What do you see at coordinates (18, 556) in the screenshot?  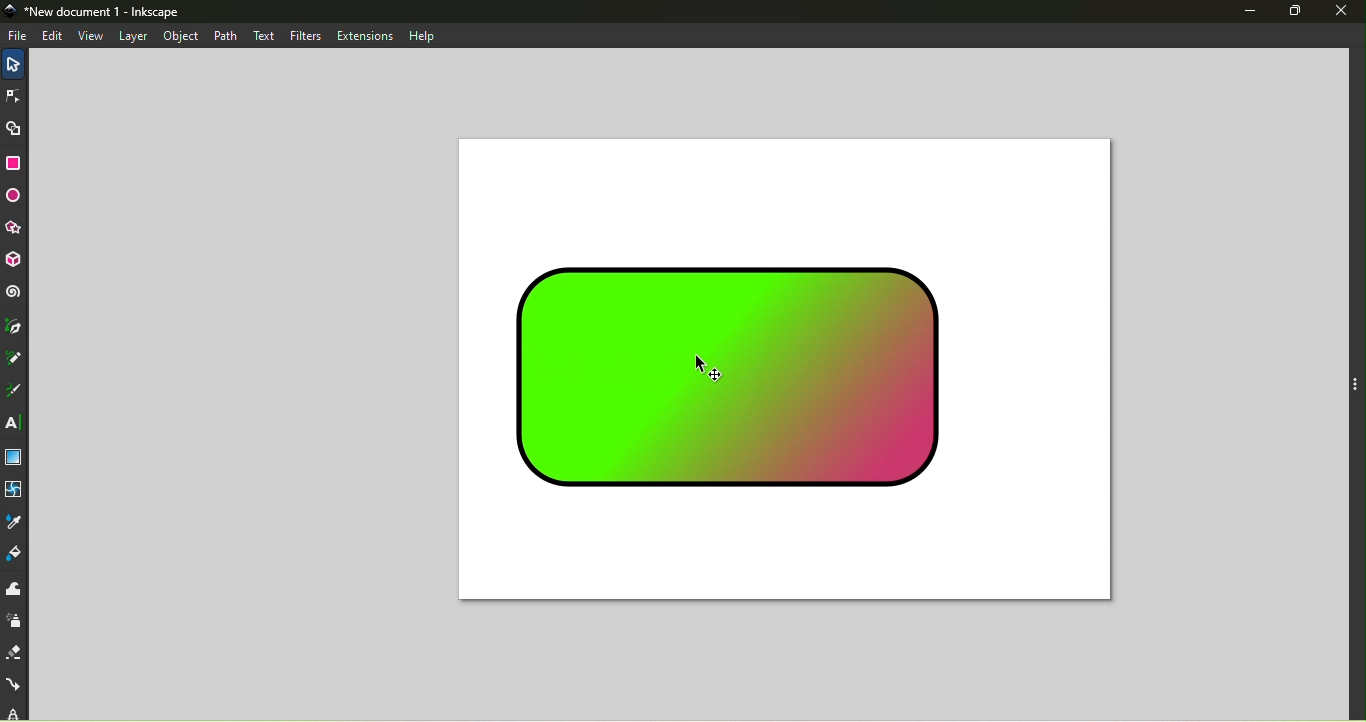 I see `Paint bucket tool` at bounding box center [18, 556].